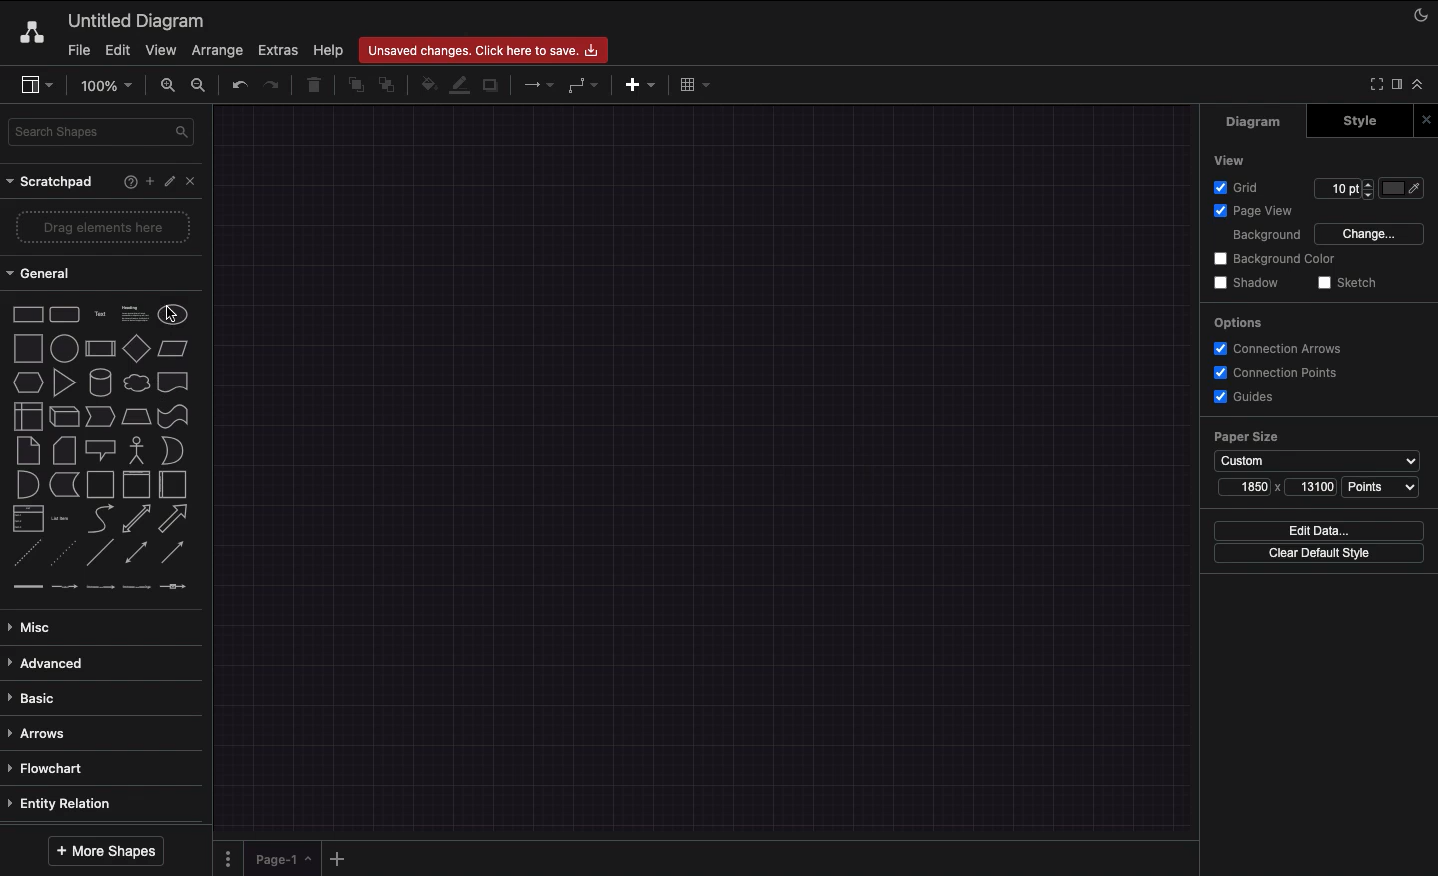 The height and width of the screenshot is (876, 1438). I want to click on Cube, so click(64, 417).